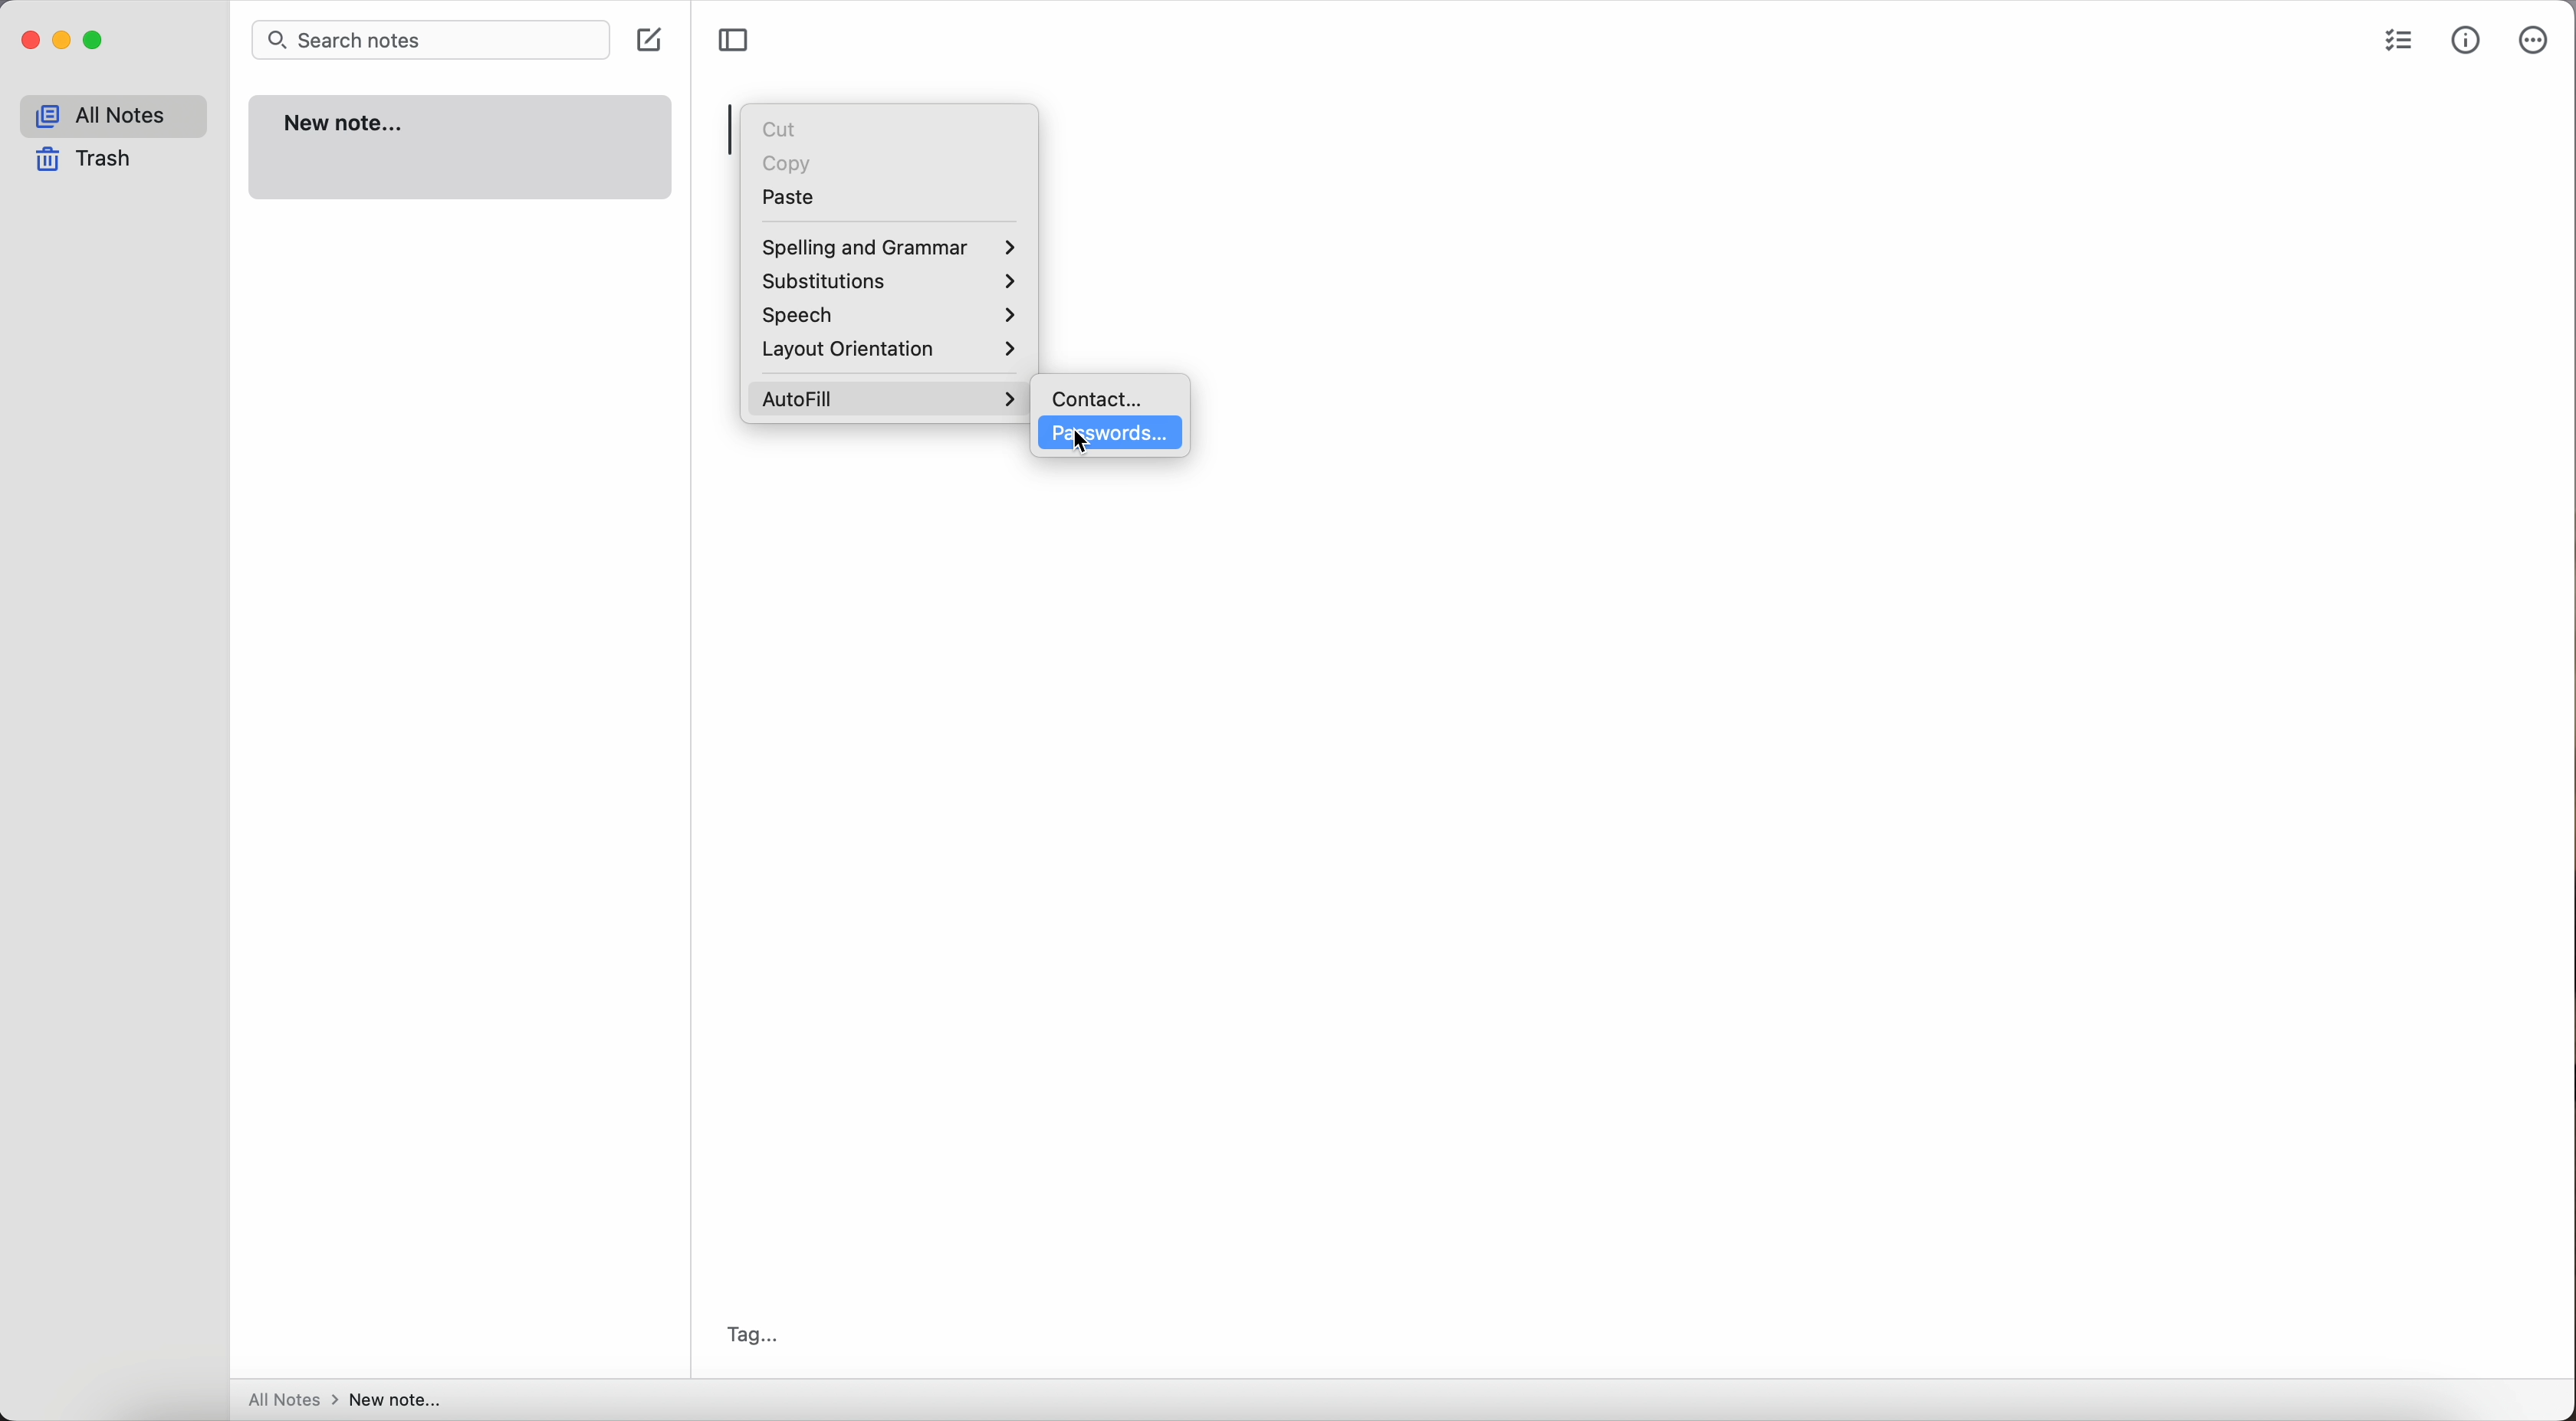 The width and height of the screenshot is (2576, 1421). What do you see at coordinates (759, 1332) in the screenshot?
I see `tag` at bounding box center [759, 1332].